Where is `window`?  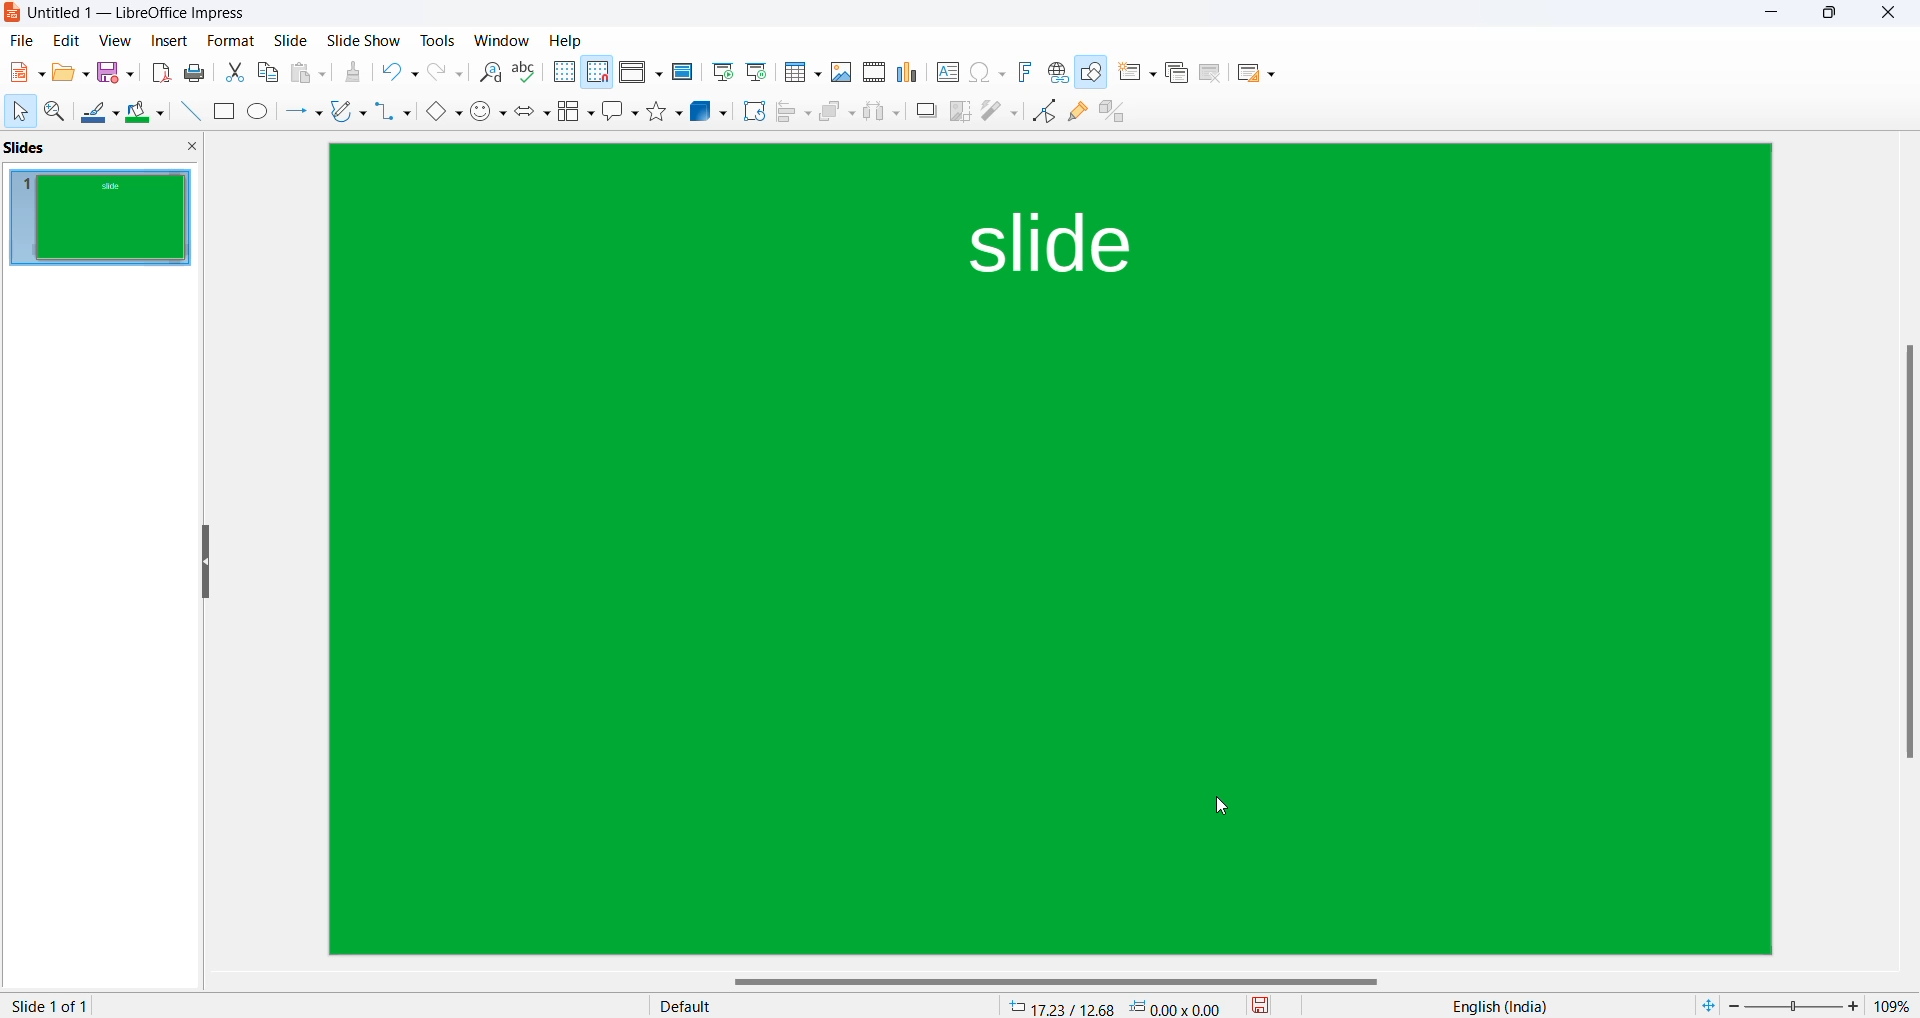 window is located at coordinates (502, 41).